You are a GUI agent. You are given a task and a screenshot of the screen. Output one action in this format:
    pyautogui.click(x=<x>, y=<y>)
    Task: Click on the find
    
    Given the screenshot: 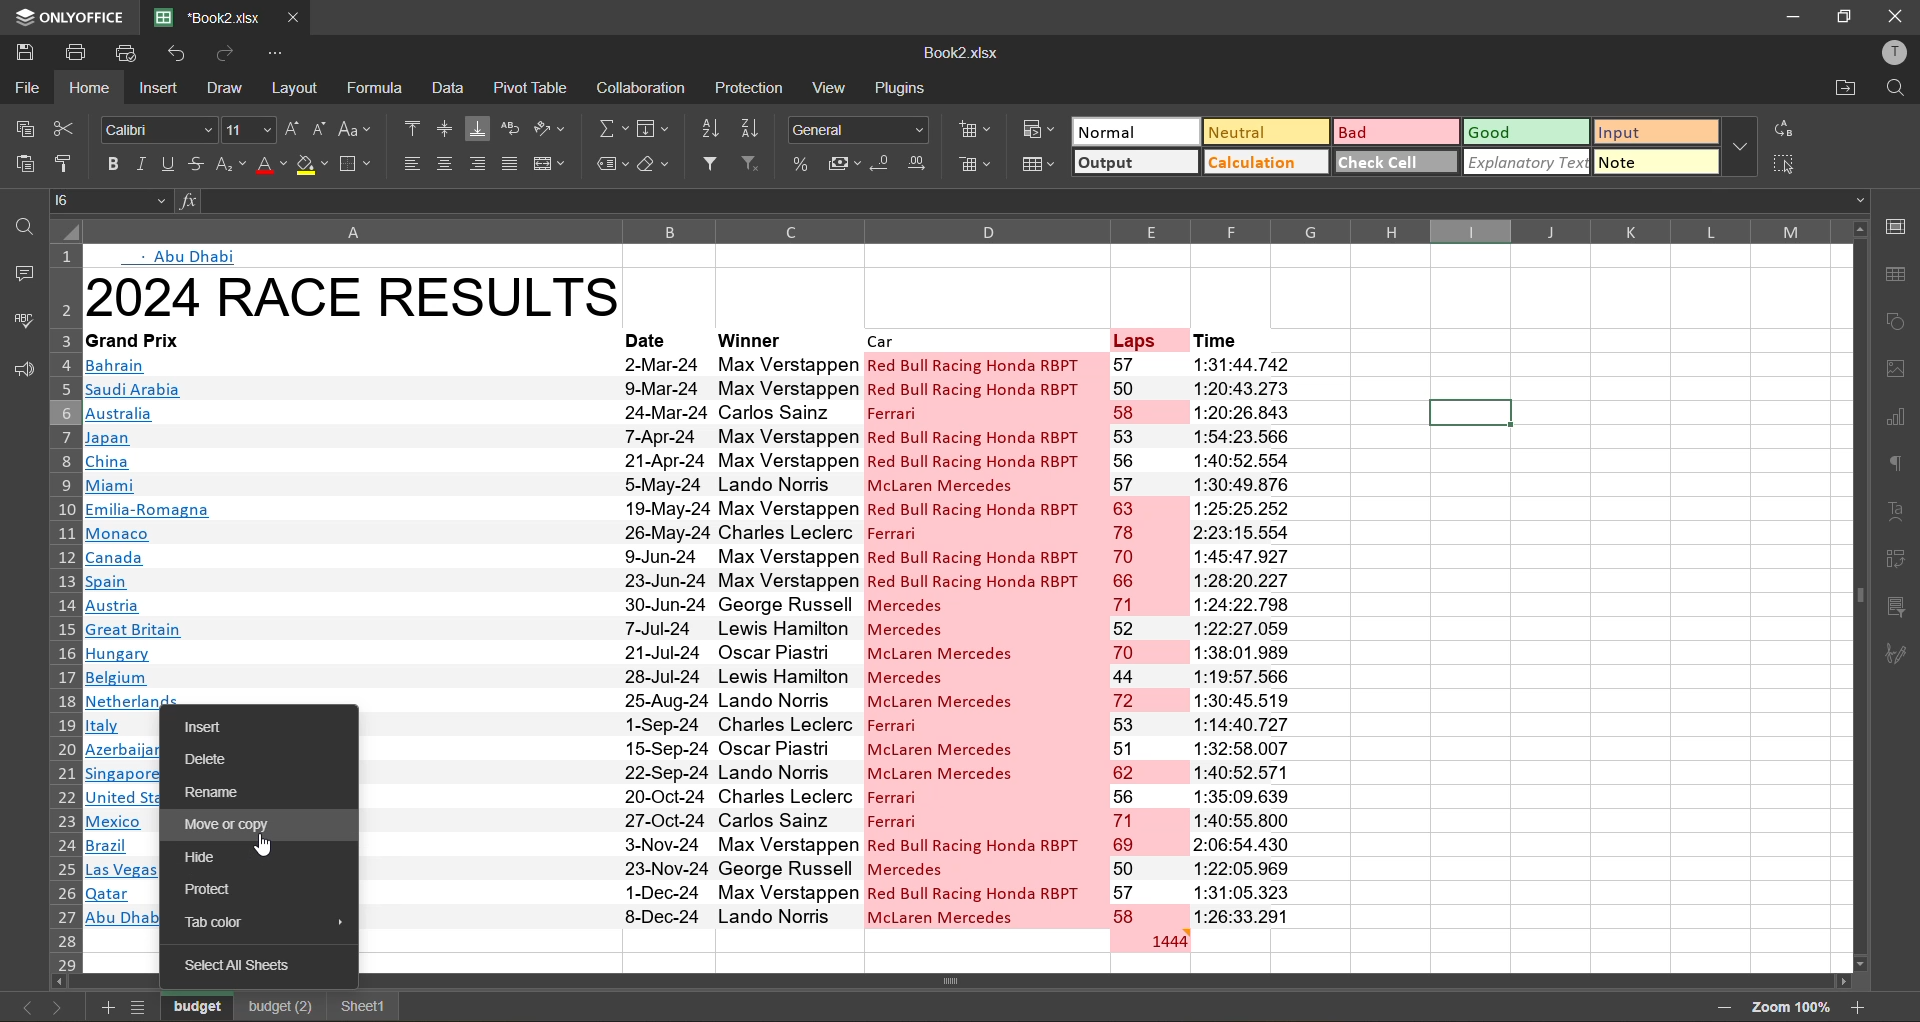 What is the action you would take?
    pyautogui.click(x=20, y=227)
    